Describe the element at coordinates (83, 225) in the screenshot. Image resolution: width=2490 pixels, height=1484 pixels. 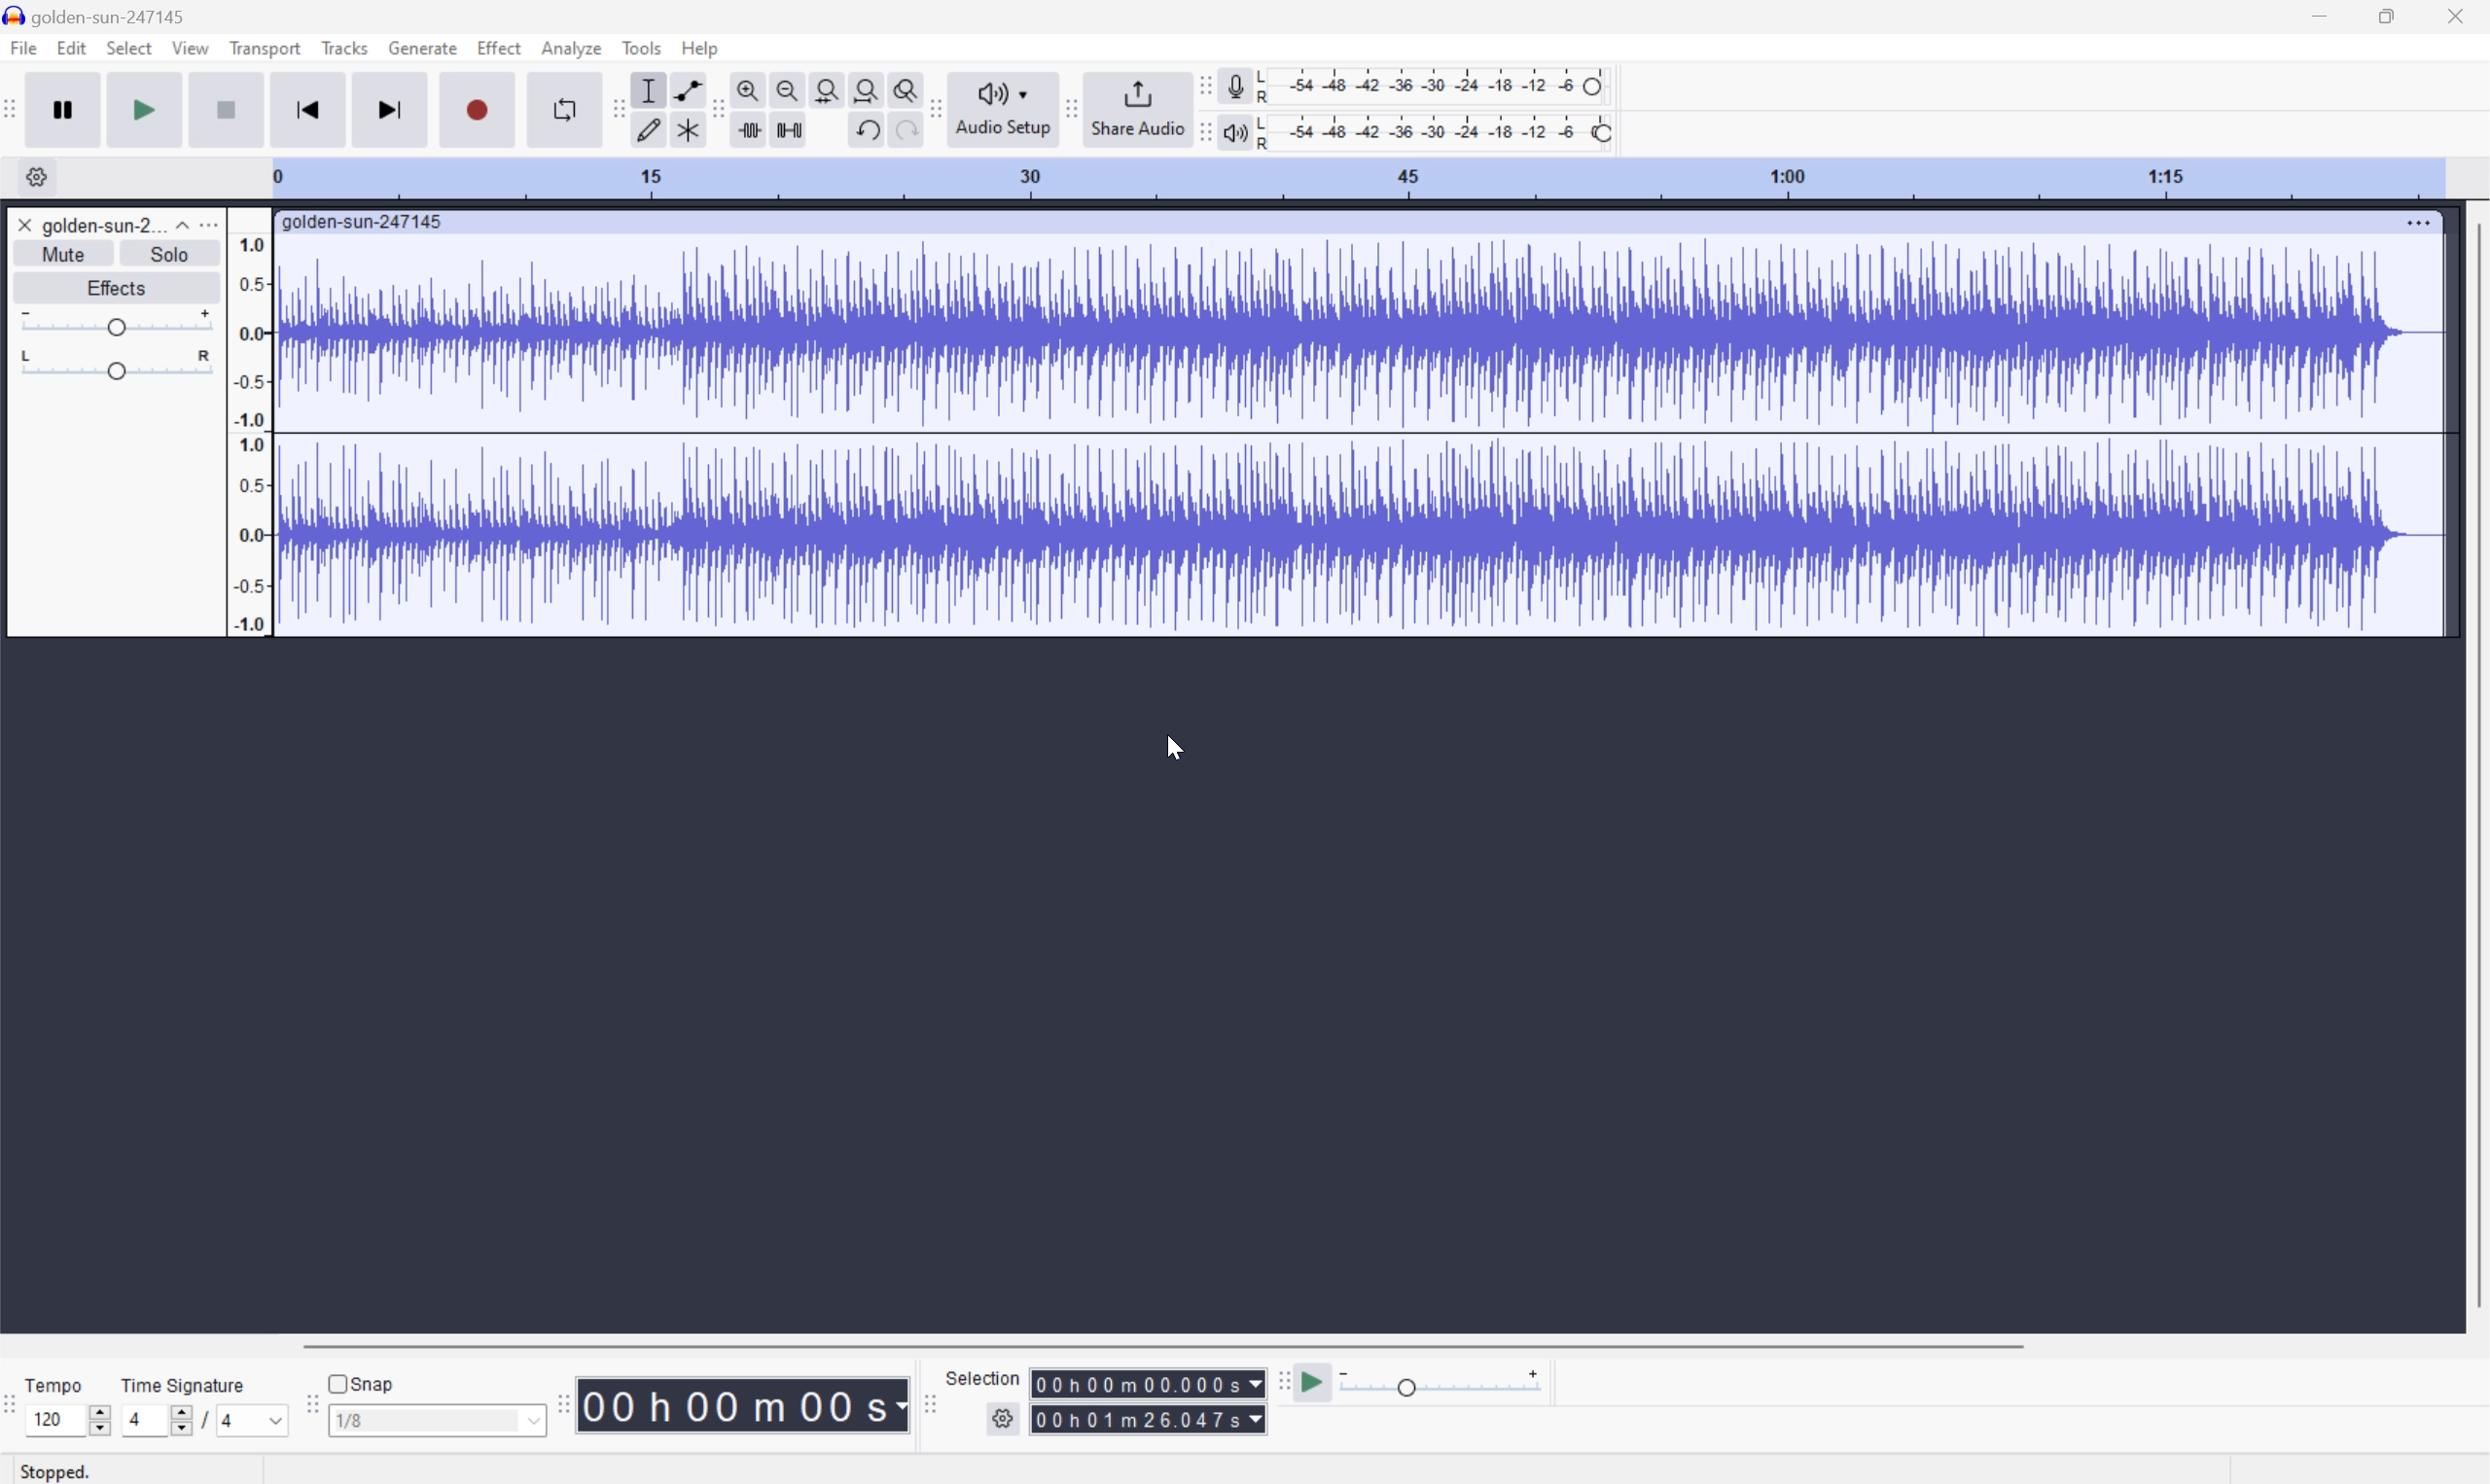
I see `golden-sun` at that location.